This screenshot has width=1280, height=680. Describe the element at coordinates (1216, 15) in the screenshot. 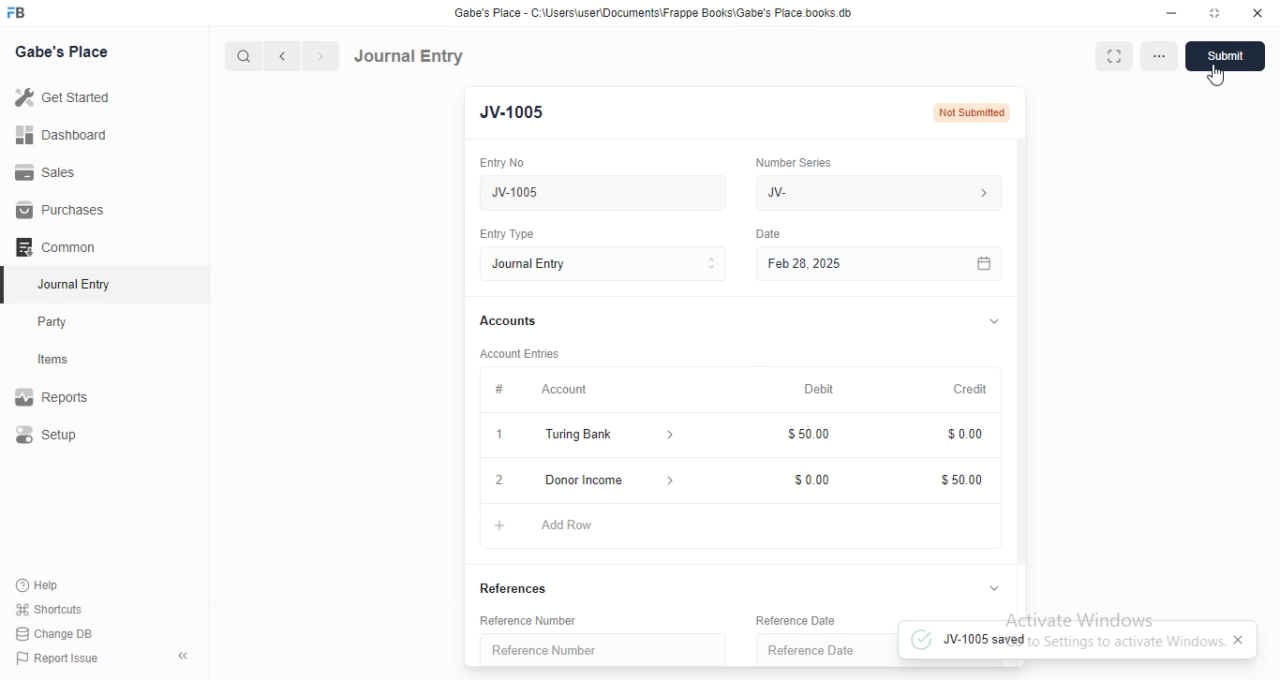

I see `restore down` at that location.